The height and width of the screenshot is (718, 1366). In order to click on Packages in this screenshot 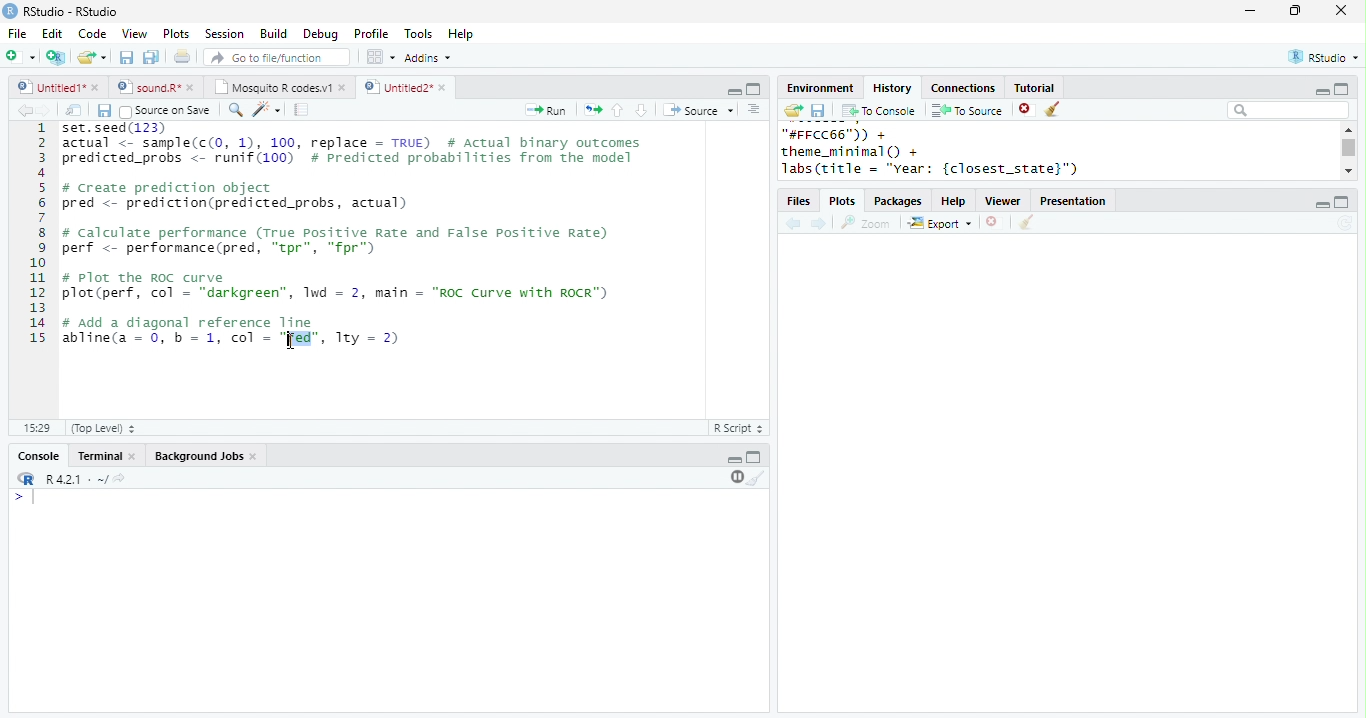, I will do `click(898, 202)`.